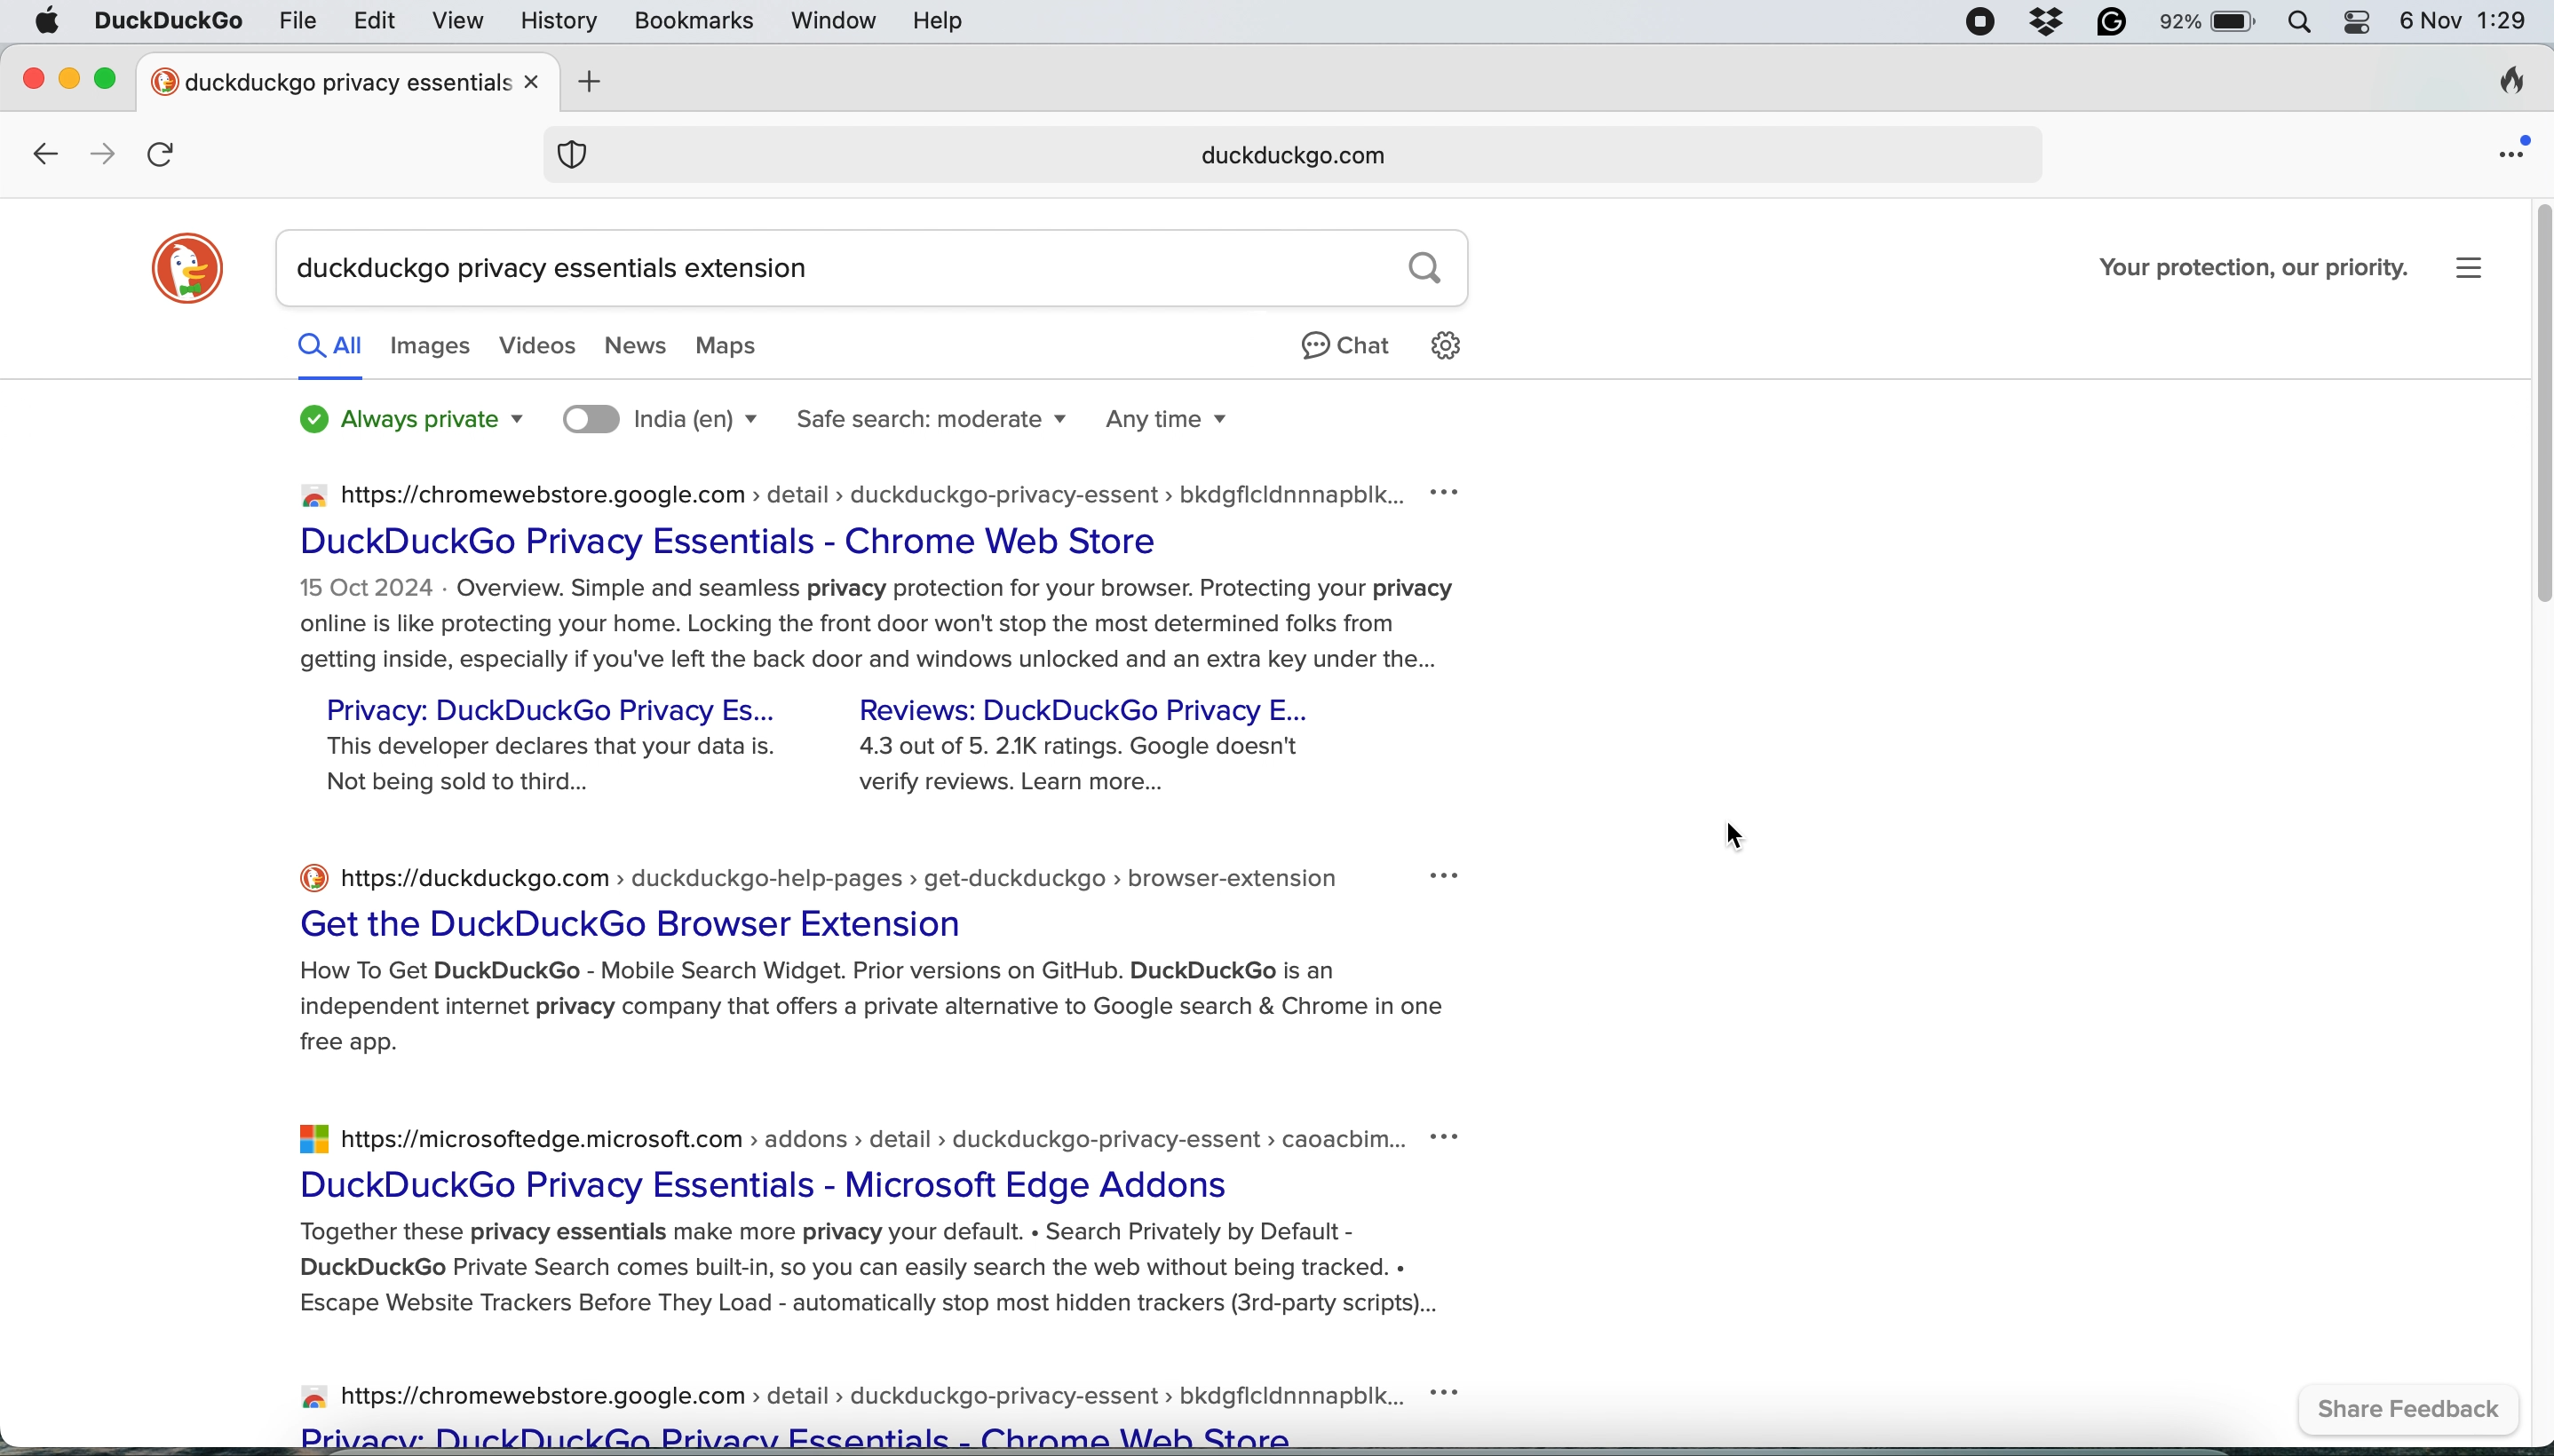 The image size is (2554, 1456). Describe the element at coordinates (183, 159) in the screenshot. I see `refresh` at that location.